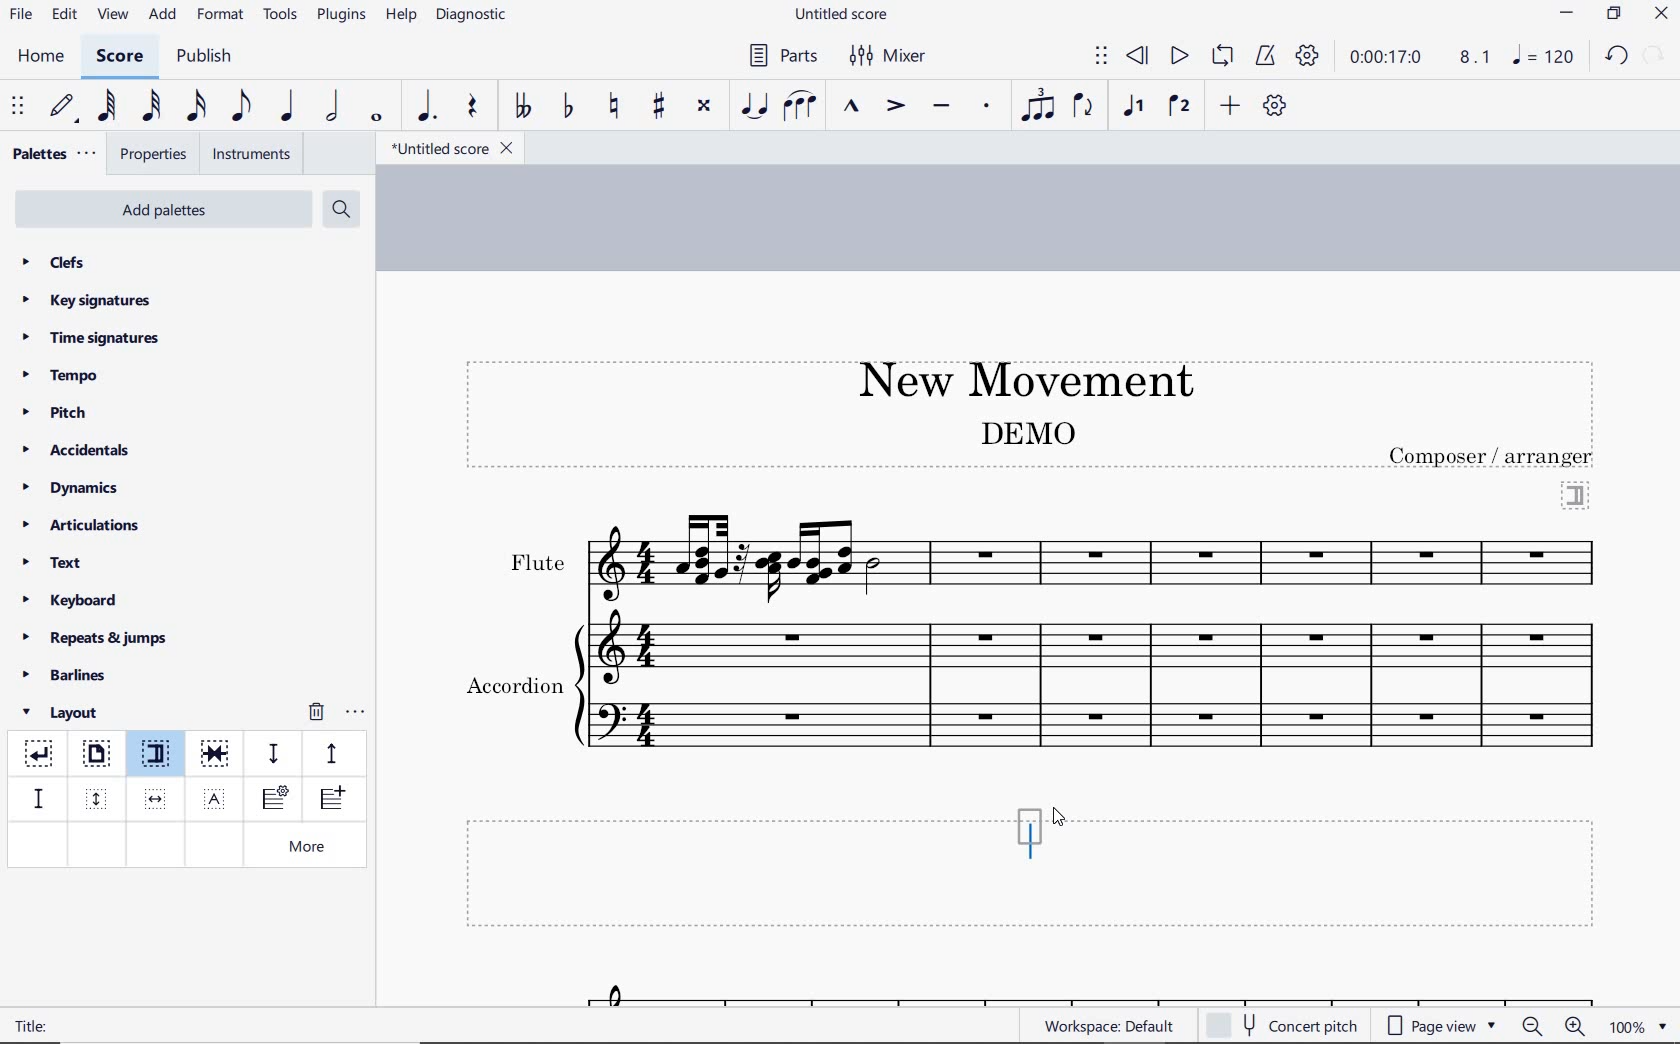 This screenshot has height=1044, width=1680. Describe the element at coordinates (64, 713) in the screenshot. I see `layout` at that location.